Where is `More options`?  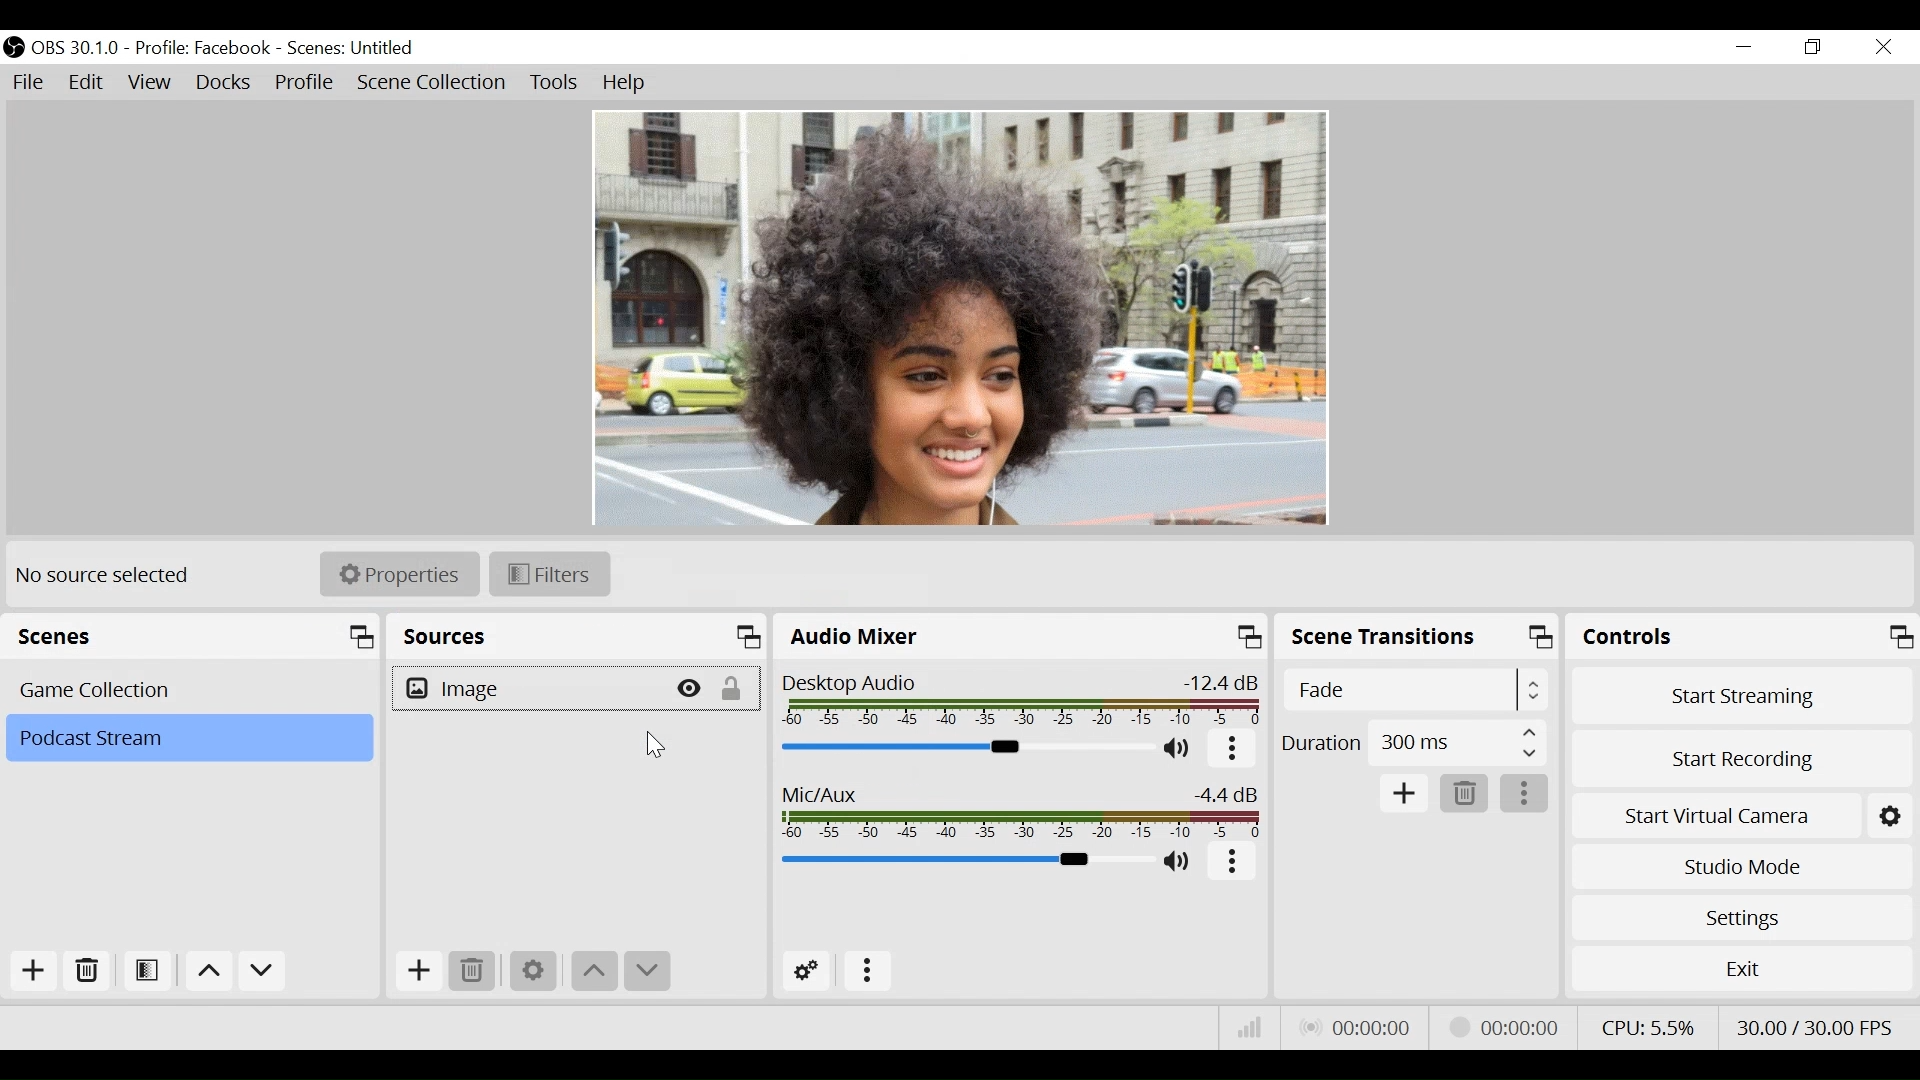
More options is located at coordinates (1234, 864).